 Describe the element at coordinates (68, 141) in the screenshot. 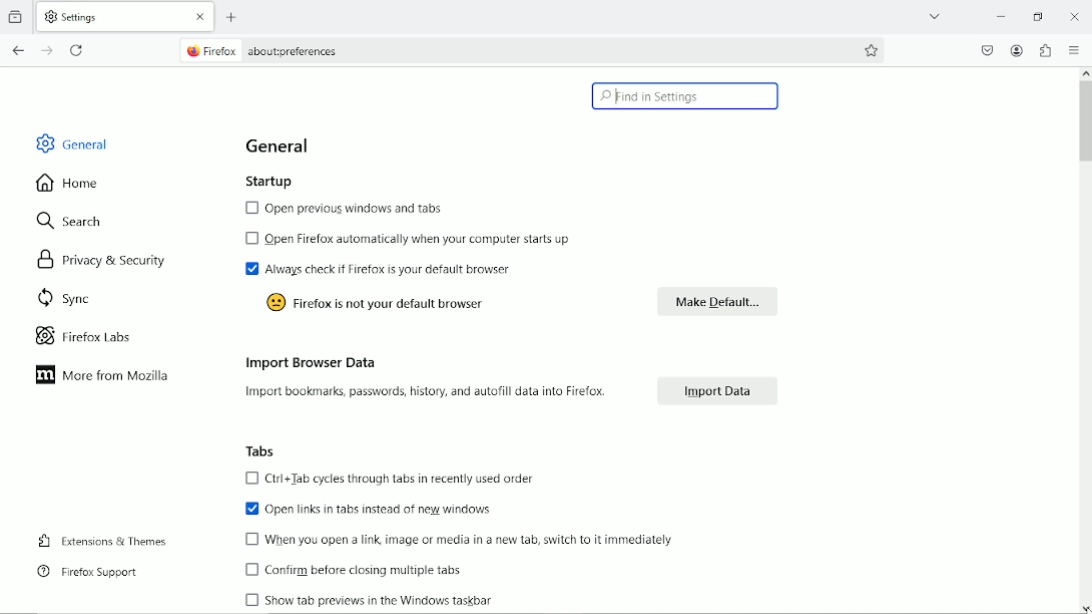

I see `General` at that location.